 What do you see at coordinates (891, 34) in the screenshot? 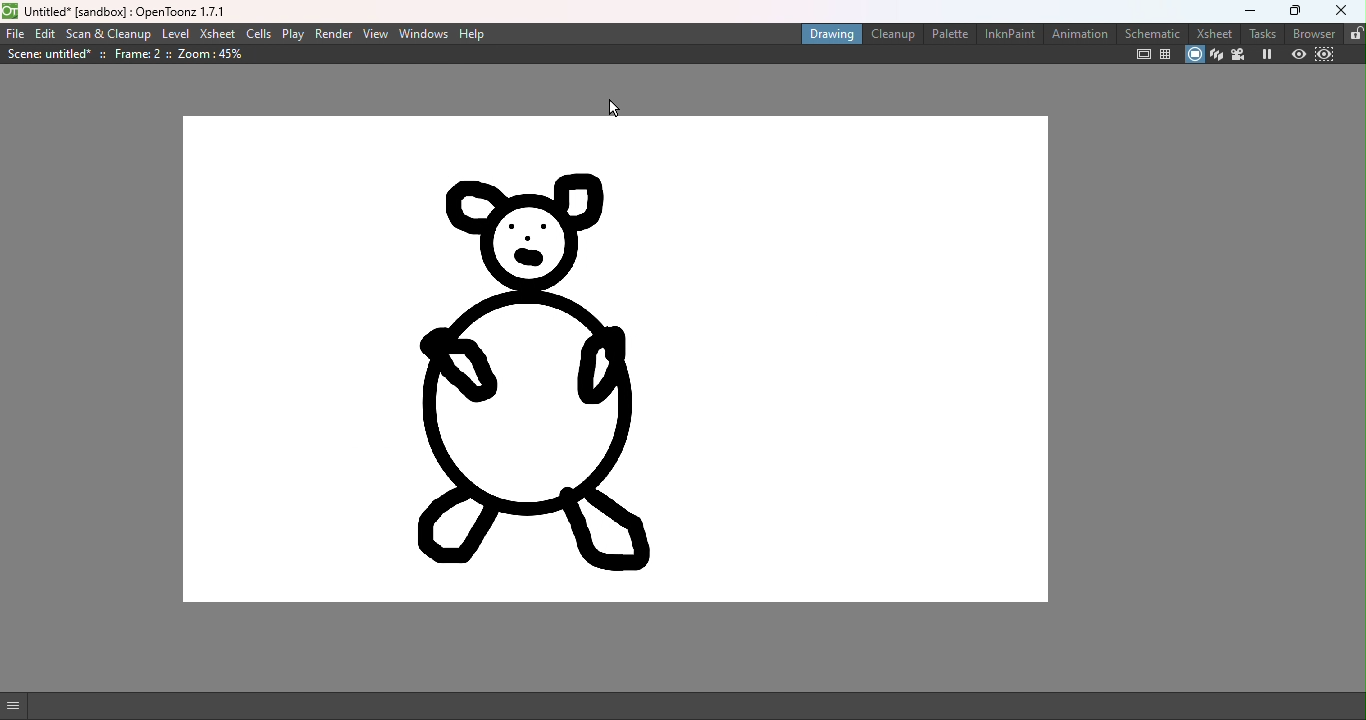
I see `Cleanup` at bounding box center [891, 34].